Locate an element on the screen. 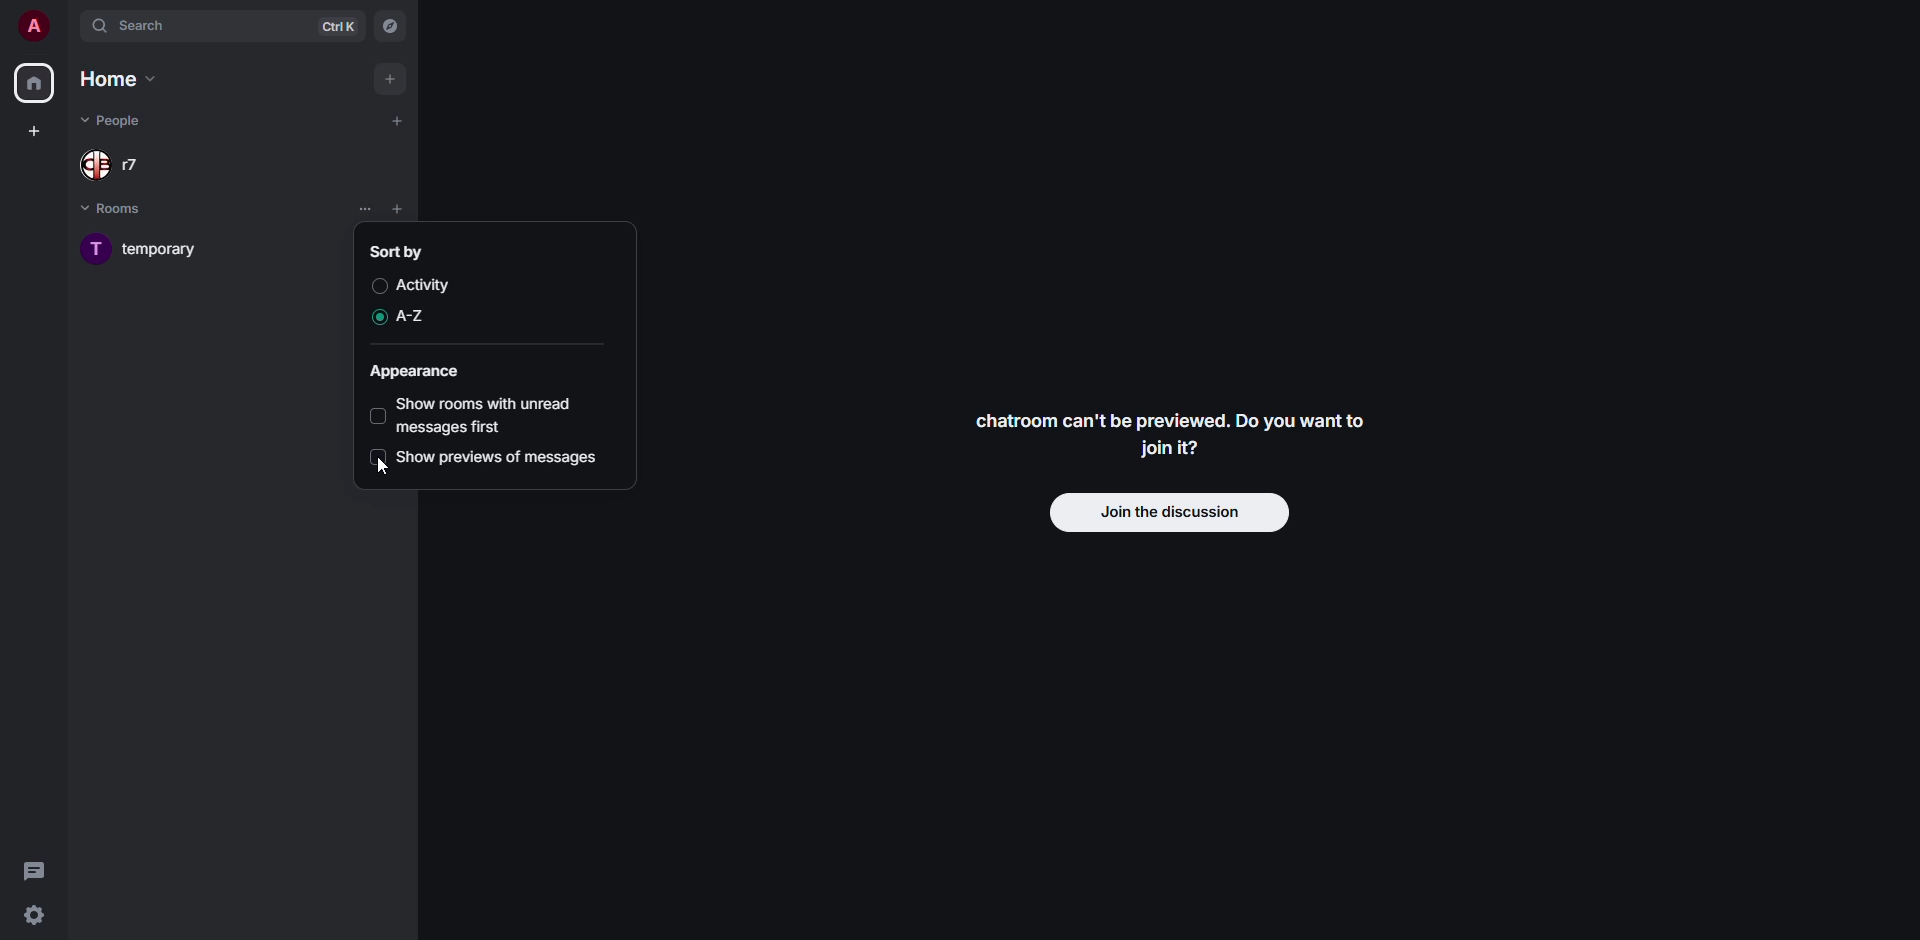 The width and height of the screenshot is (1920, 940). create space is located at coordinates (34, 130).